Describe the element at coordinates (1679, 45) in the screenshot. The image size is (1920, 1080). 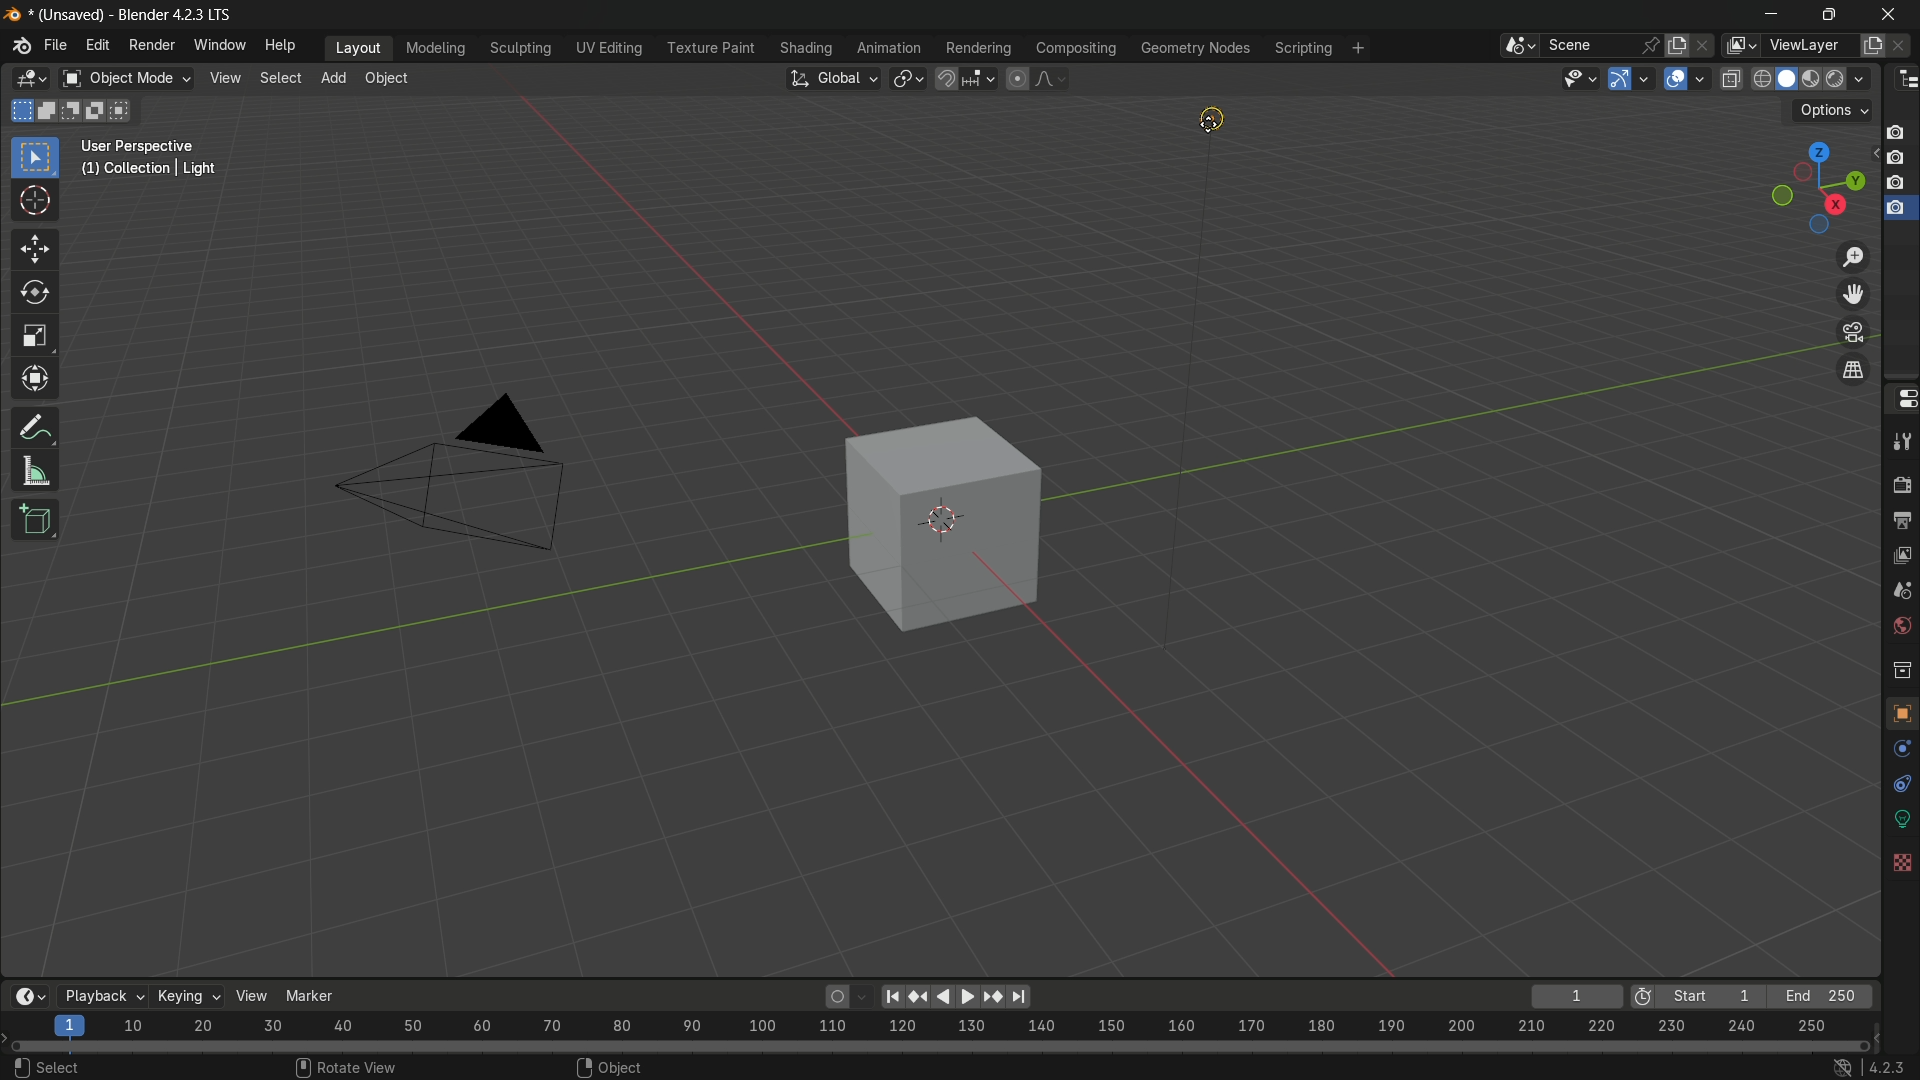
I see `add new scene` at that location.